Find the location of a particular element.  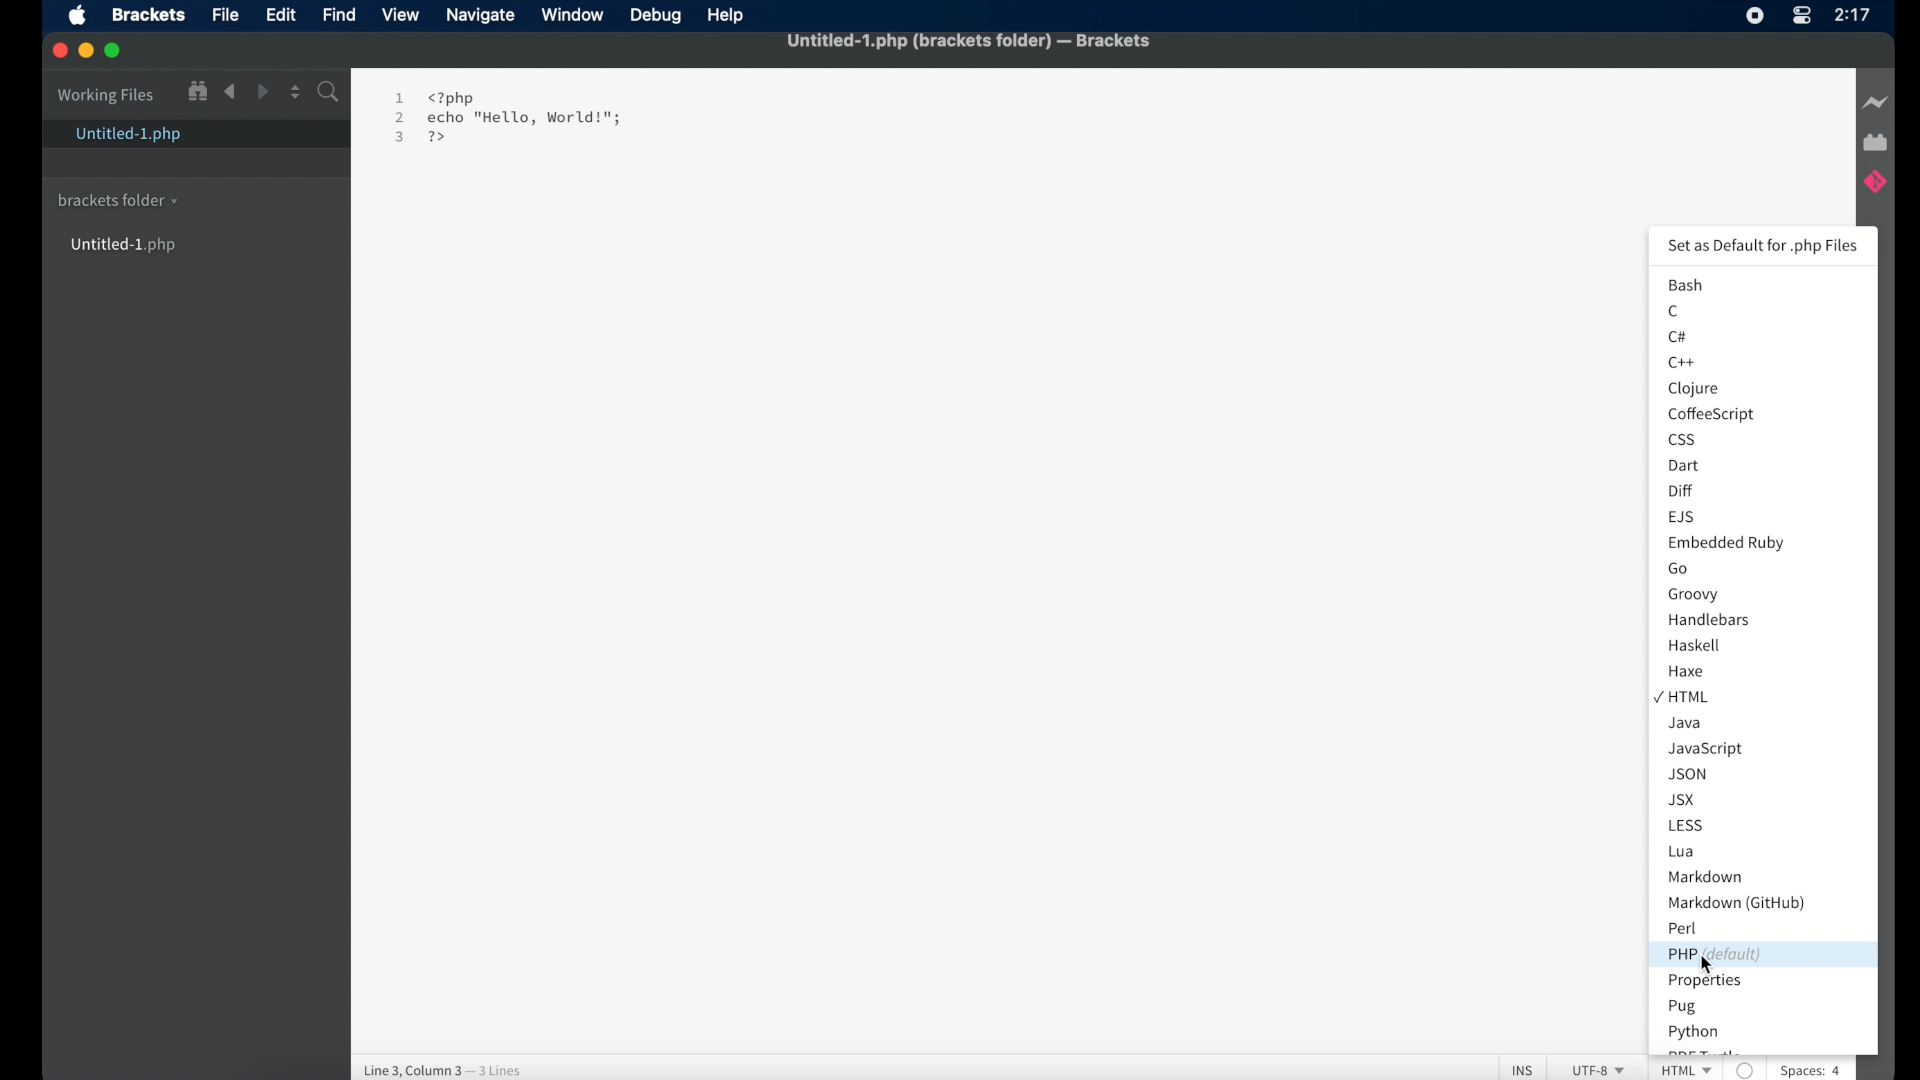

go is located at coordinates (1681, 570).